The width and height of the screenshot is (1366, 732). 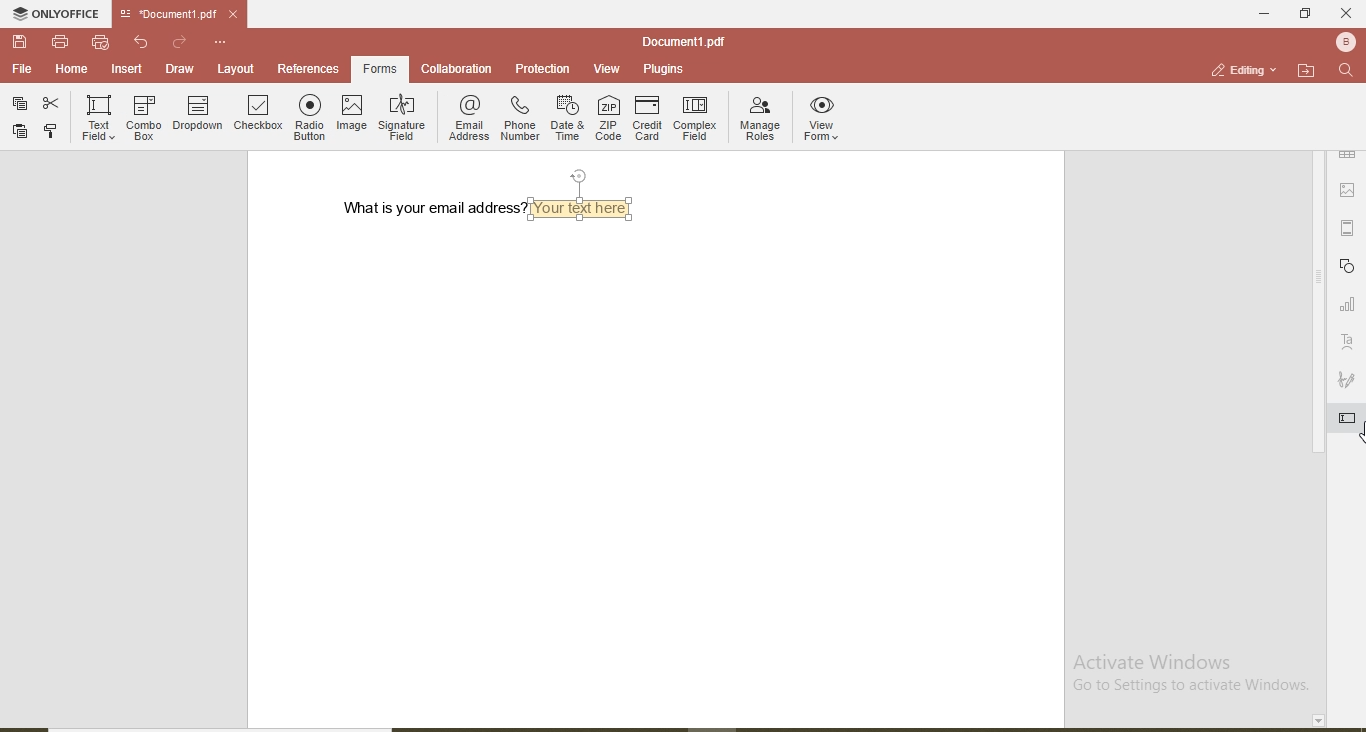 What do you see at coordinates (101, 42) in the screenshot?
I see `quick print` at bounding box center [101, 42].